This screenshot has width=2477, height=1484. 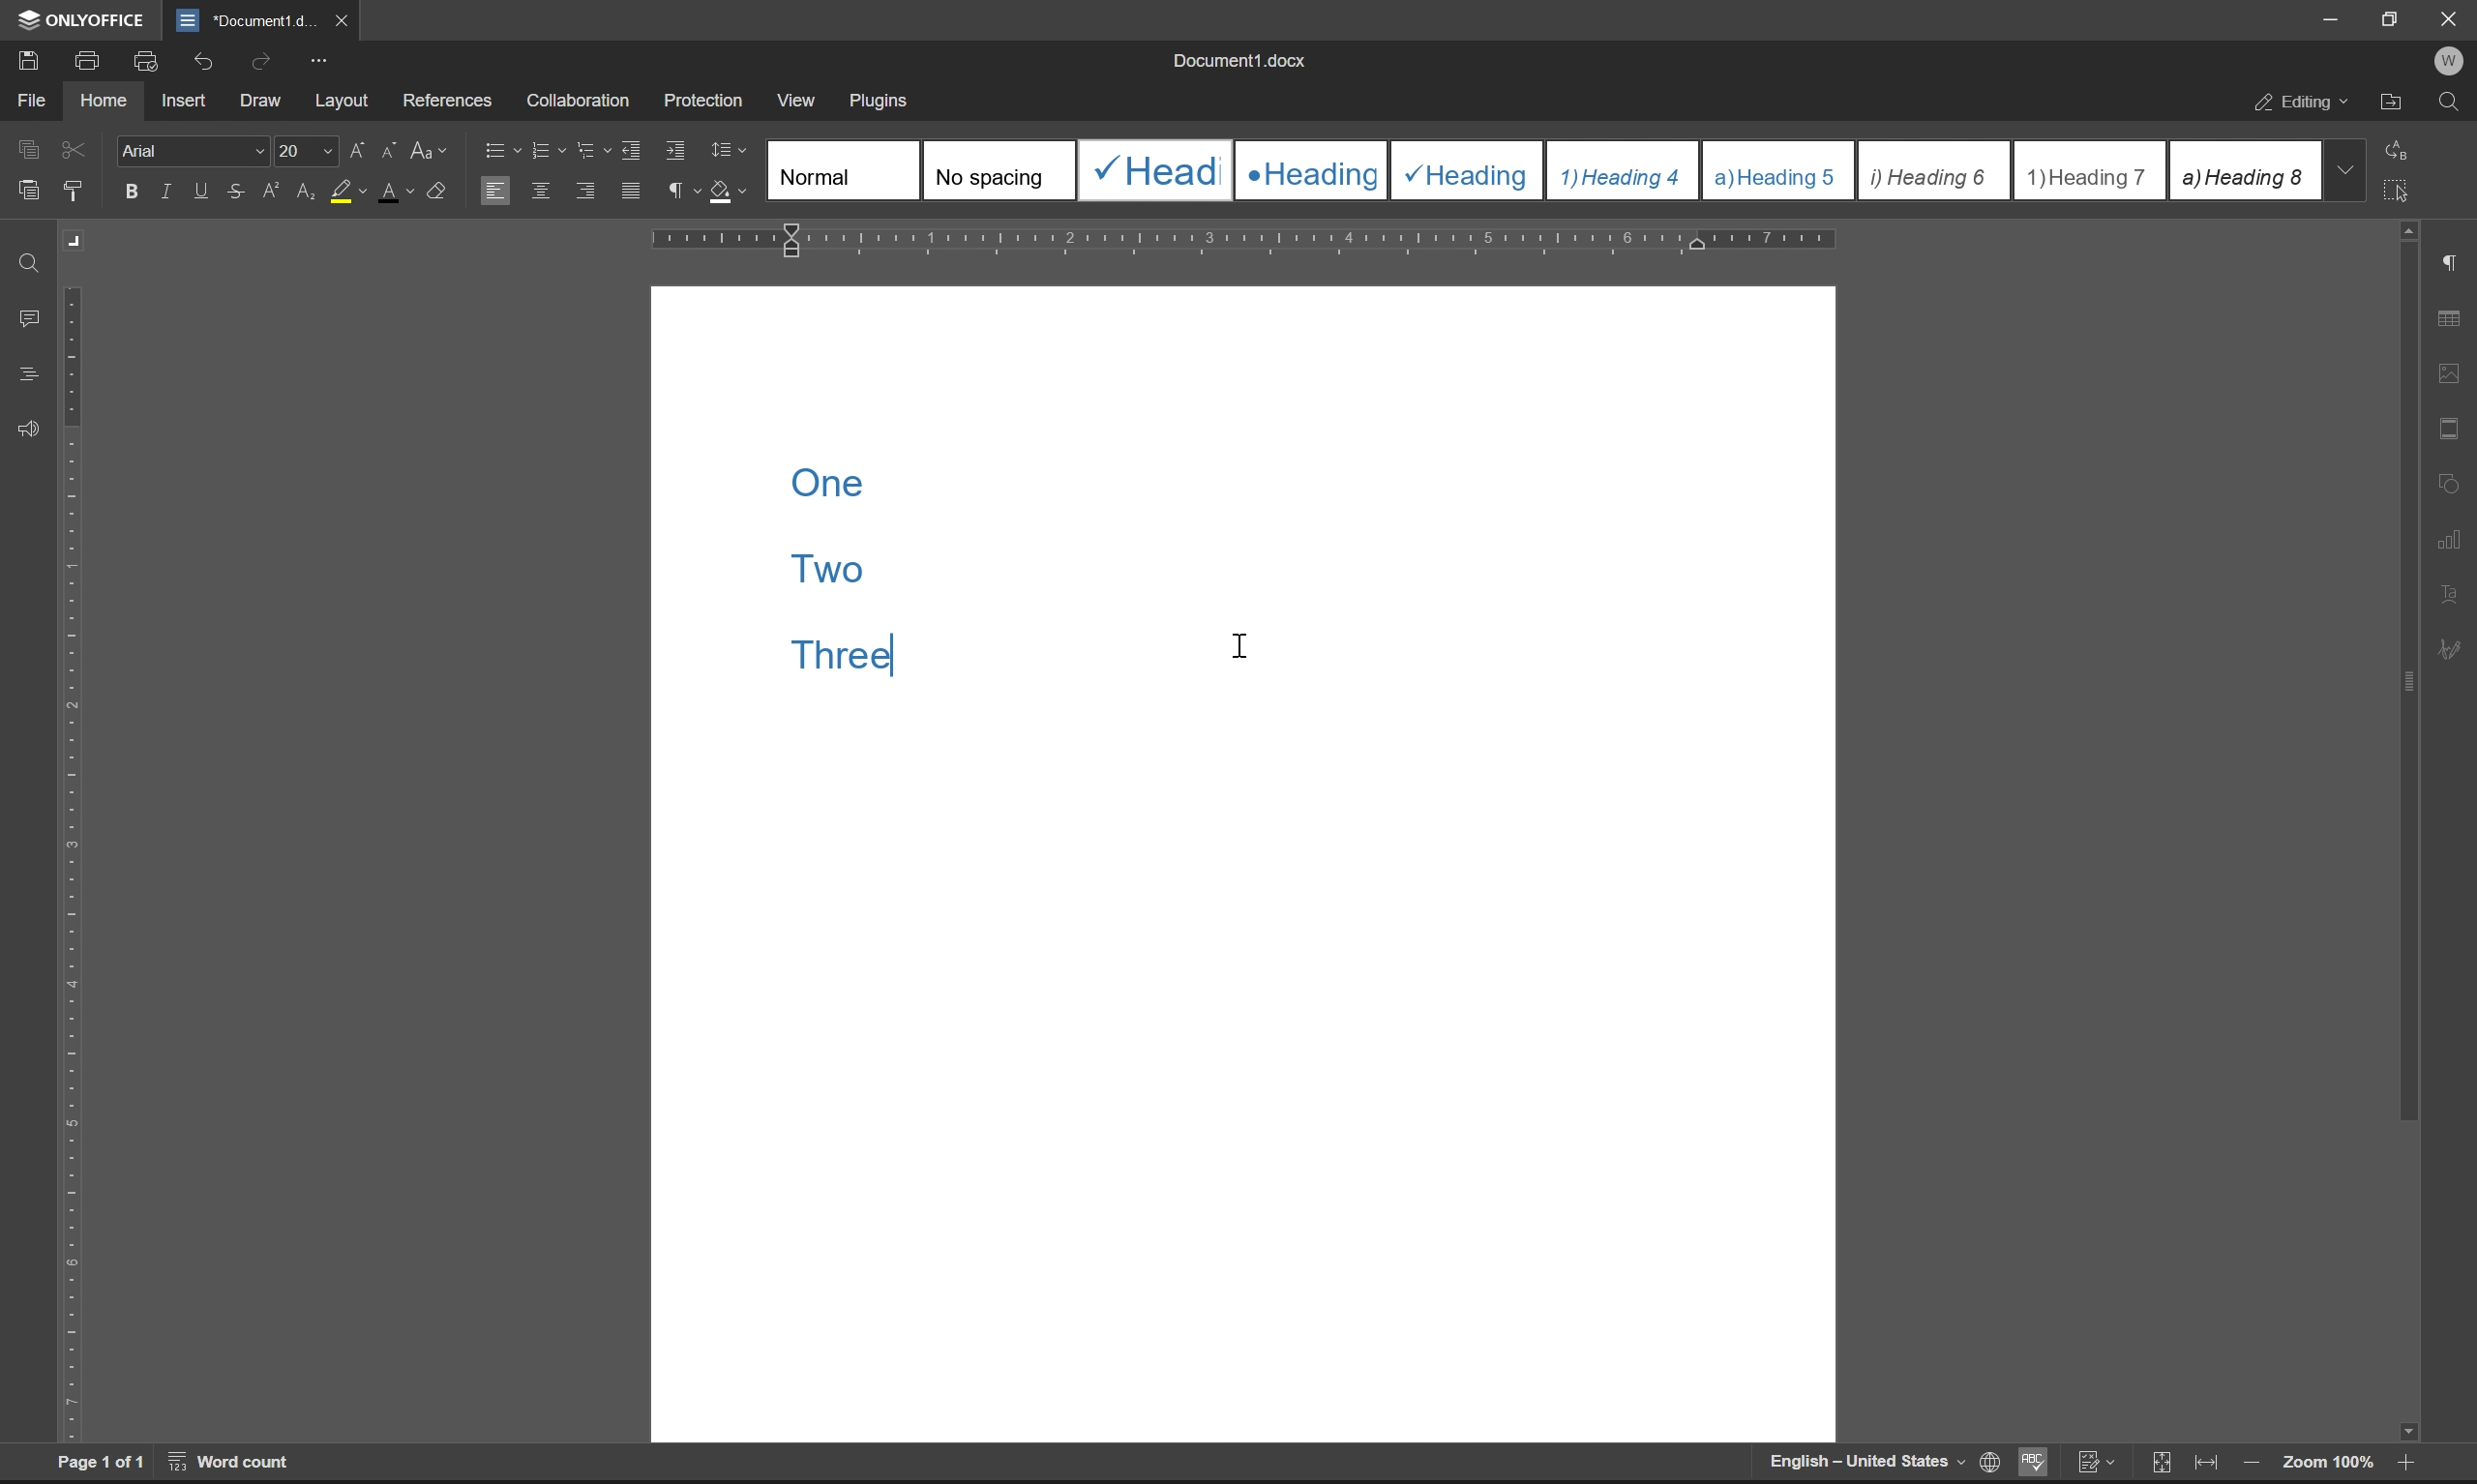 What do you see at coordinates (1864, 1465) in the screenshot?
I see `English-United States` at bounding box center [1864, 1465].